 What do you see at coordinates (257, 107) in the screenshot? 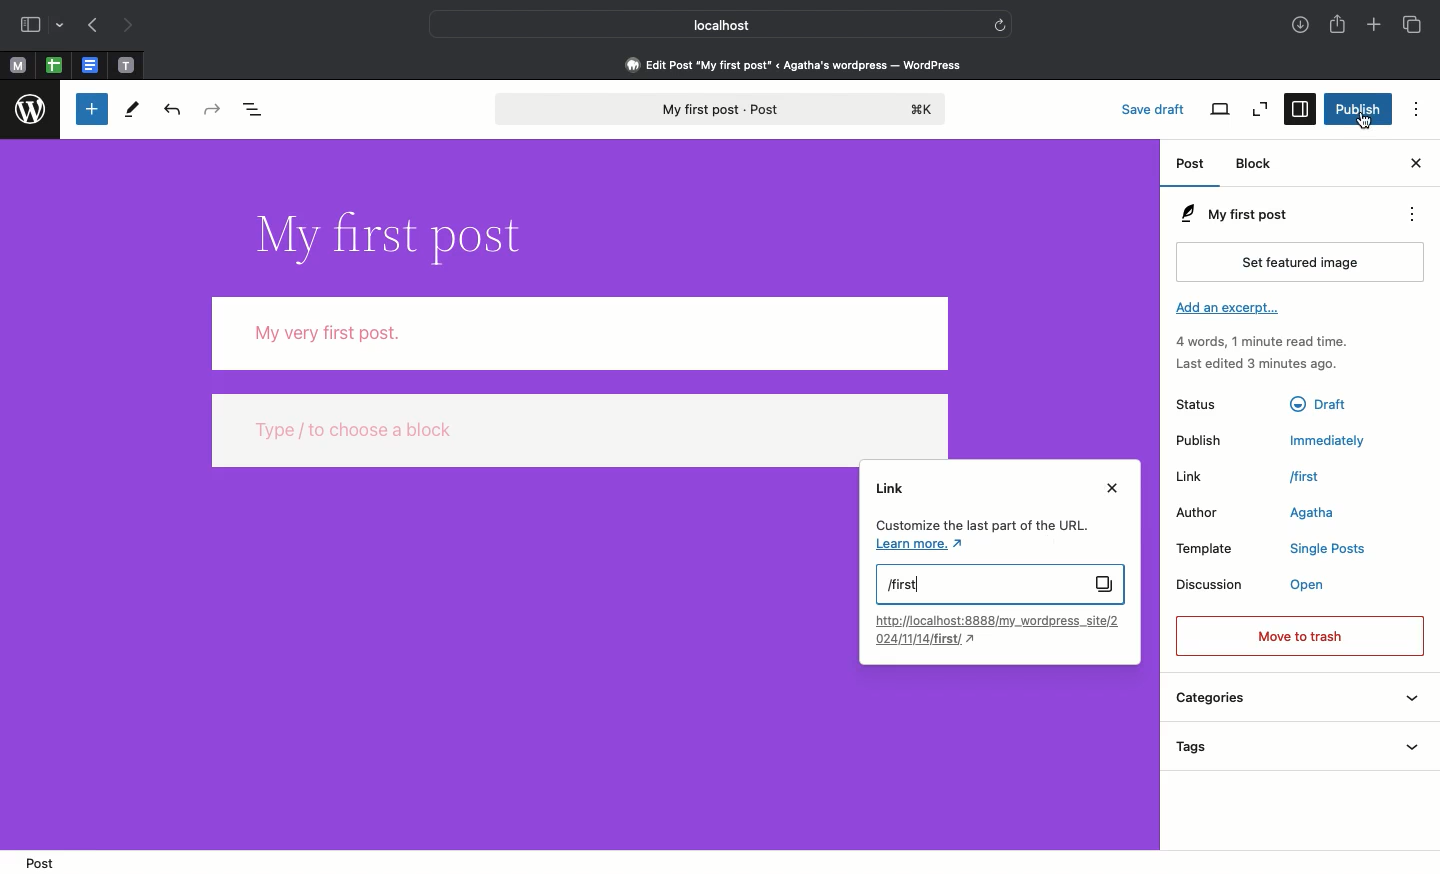
I see `Document overview` at bounding box center [257, 107].